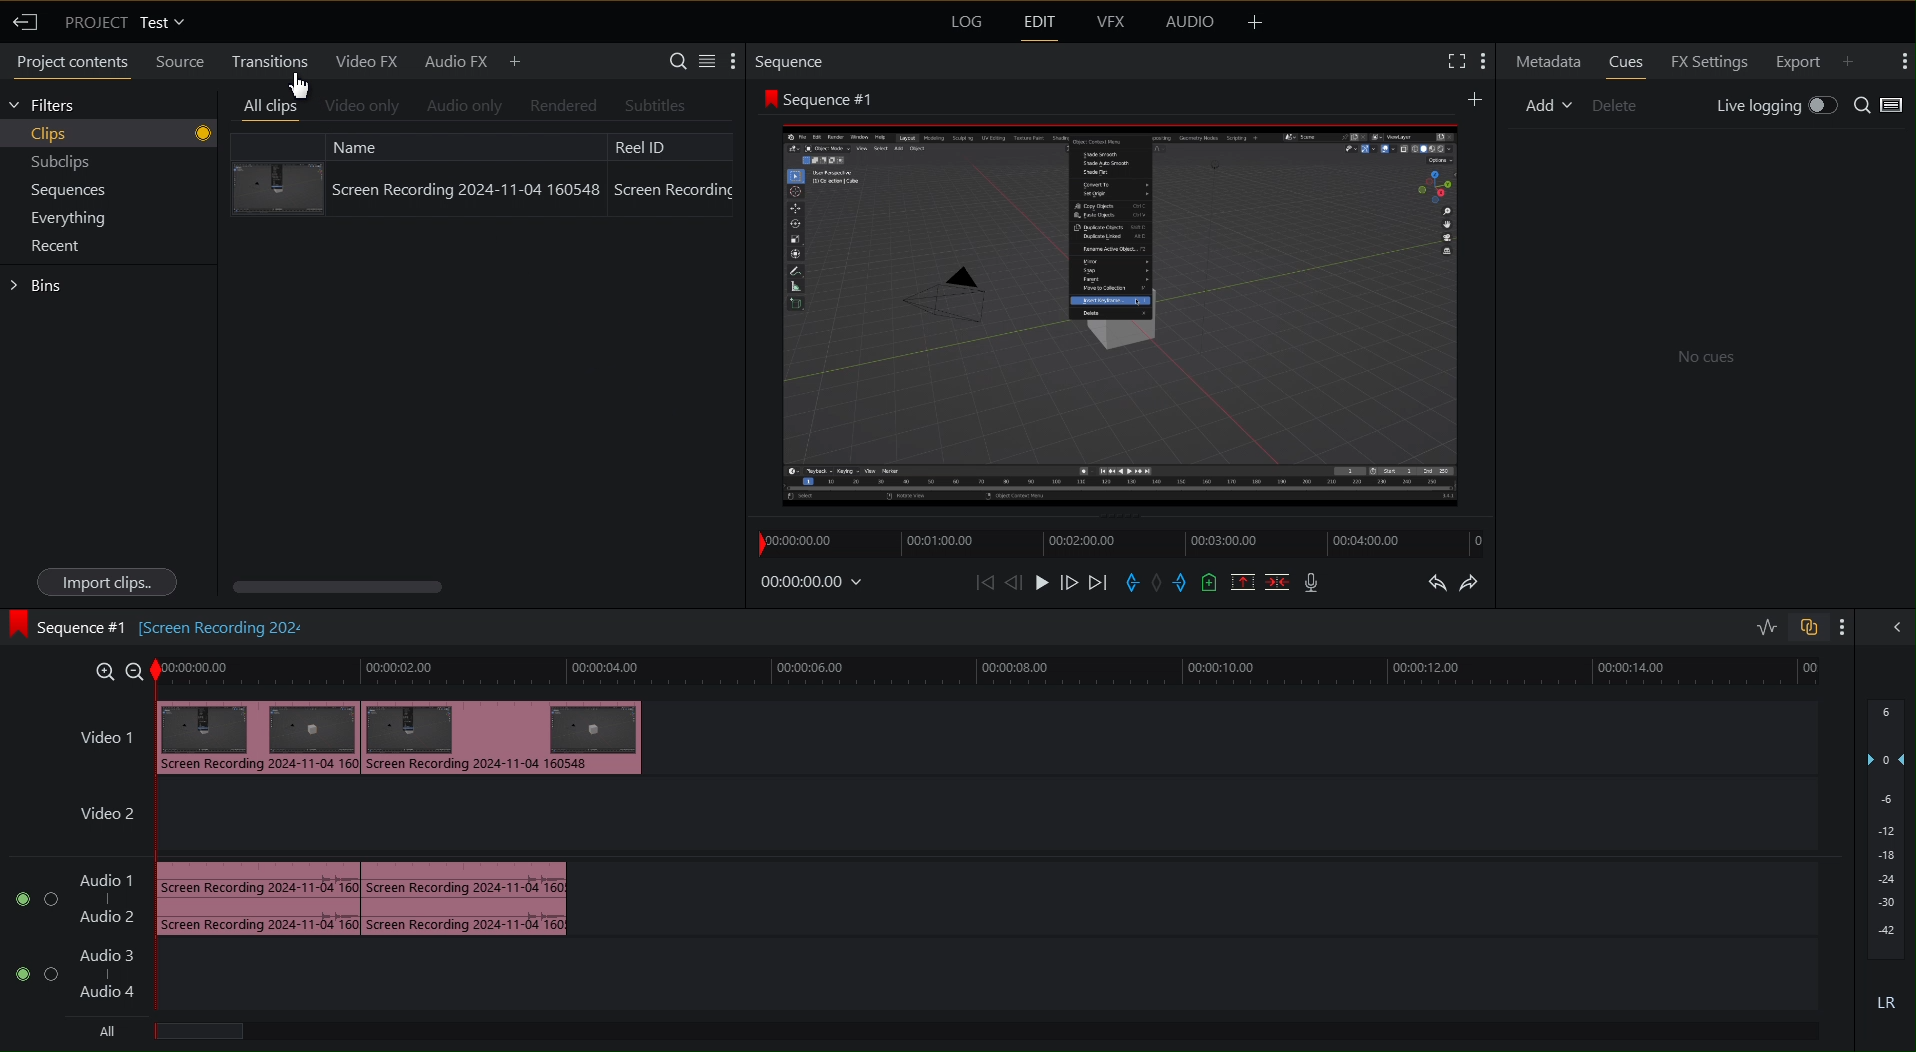 The height and width of the screenshot is (1052, 1916). I want to click on Audio Track 1, so click(403, 896).